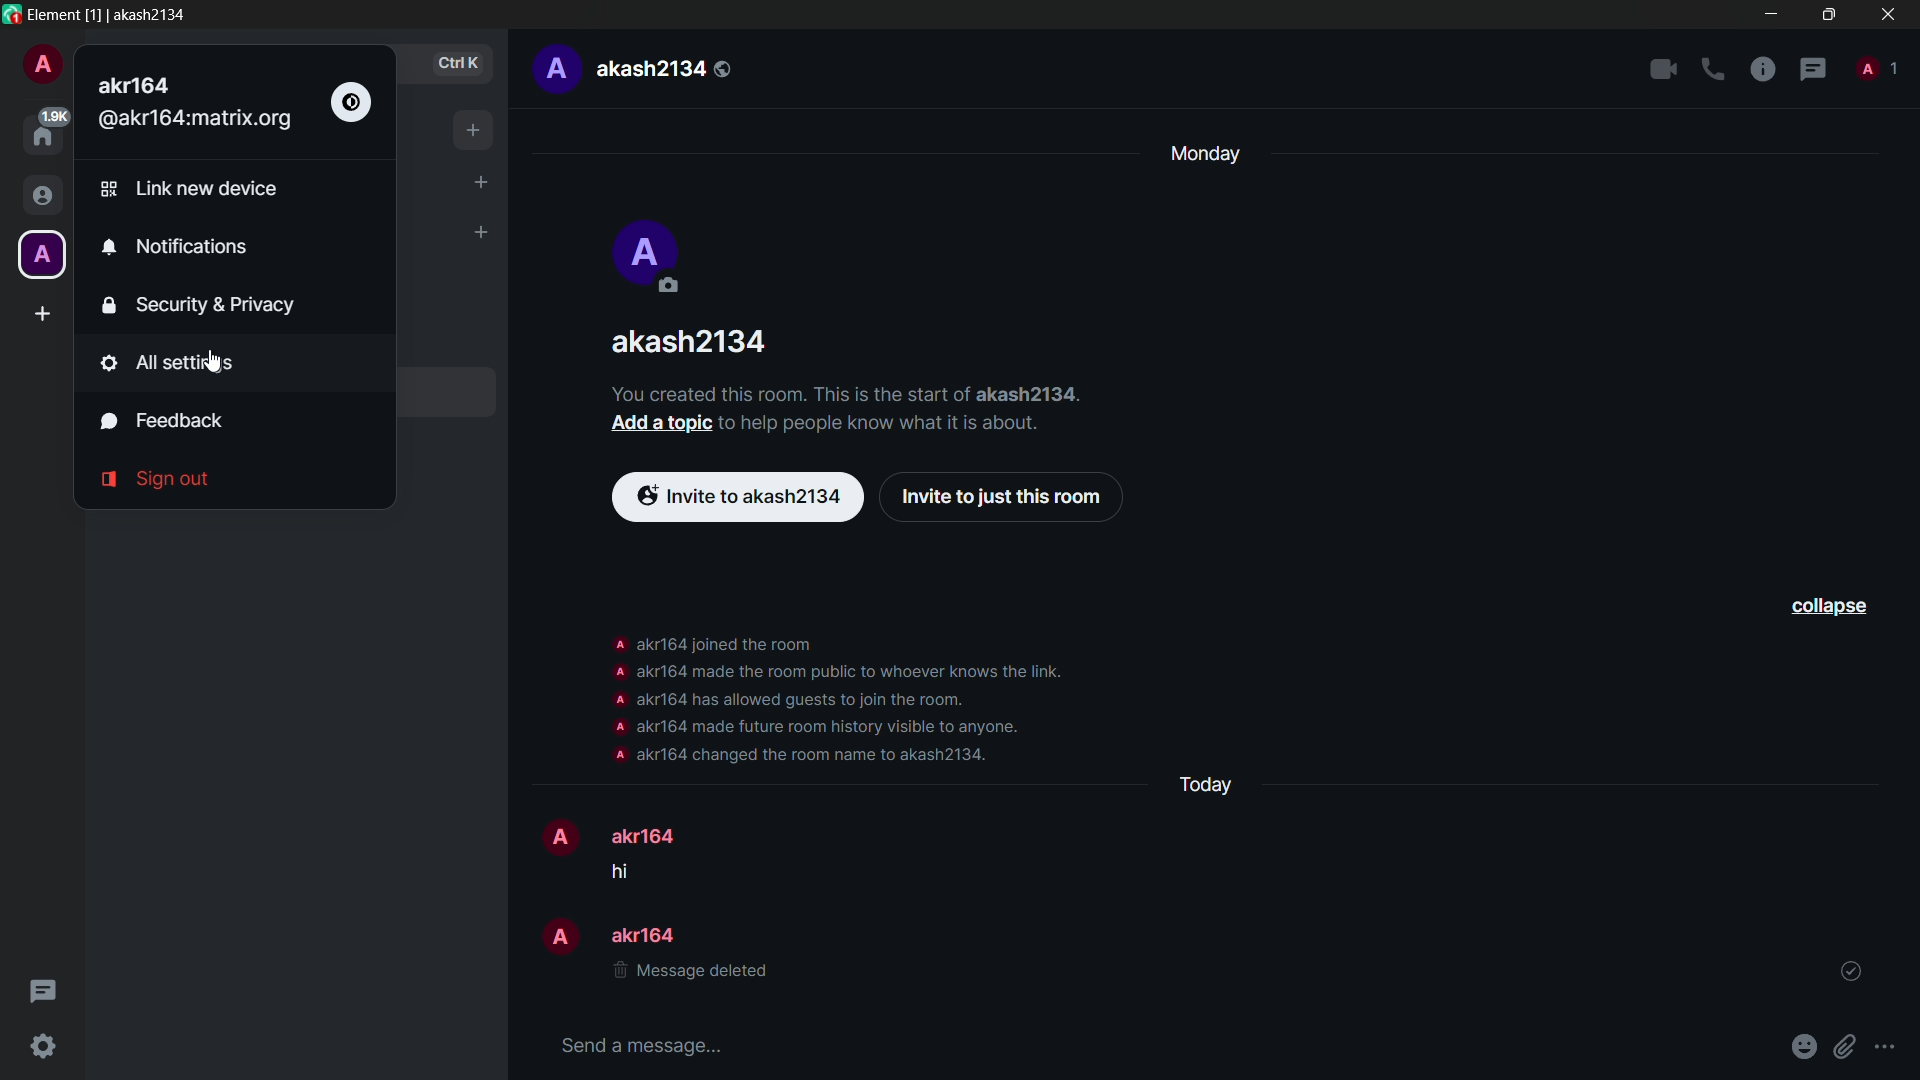 The width and height of the screenshot is (1920, 1080). Describe the element at coordinates (650, 835) in the screenshot. I see `akr164` at that location.